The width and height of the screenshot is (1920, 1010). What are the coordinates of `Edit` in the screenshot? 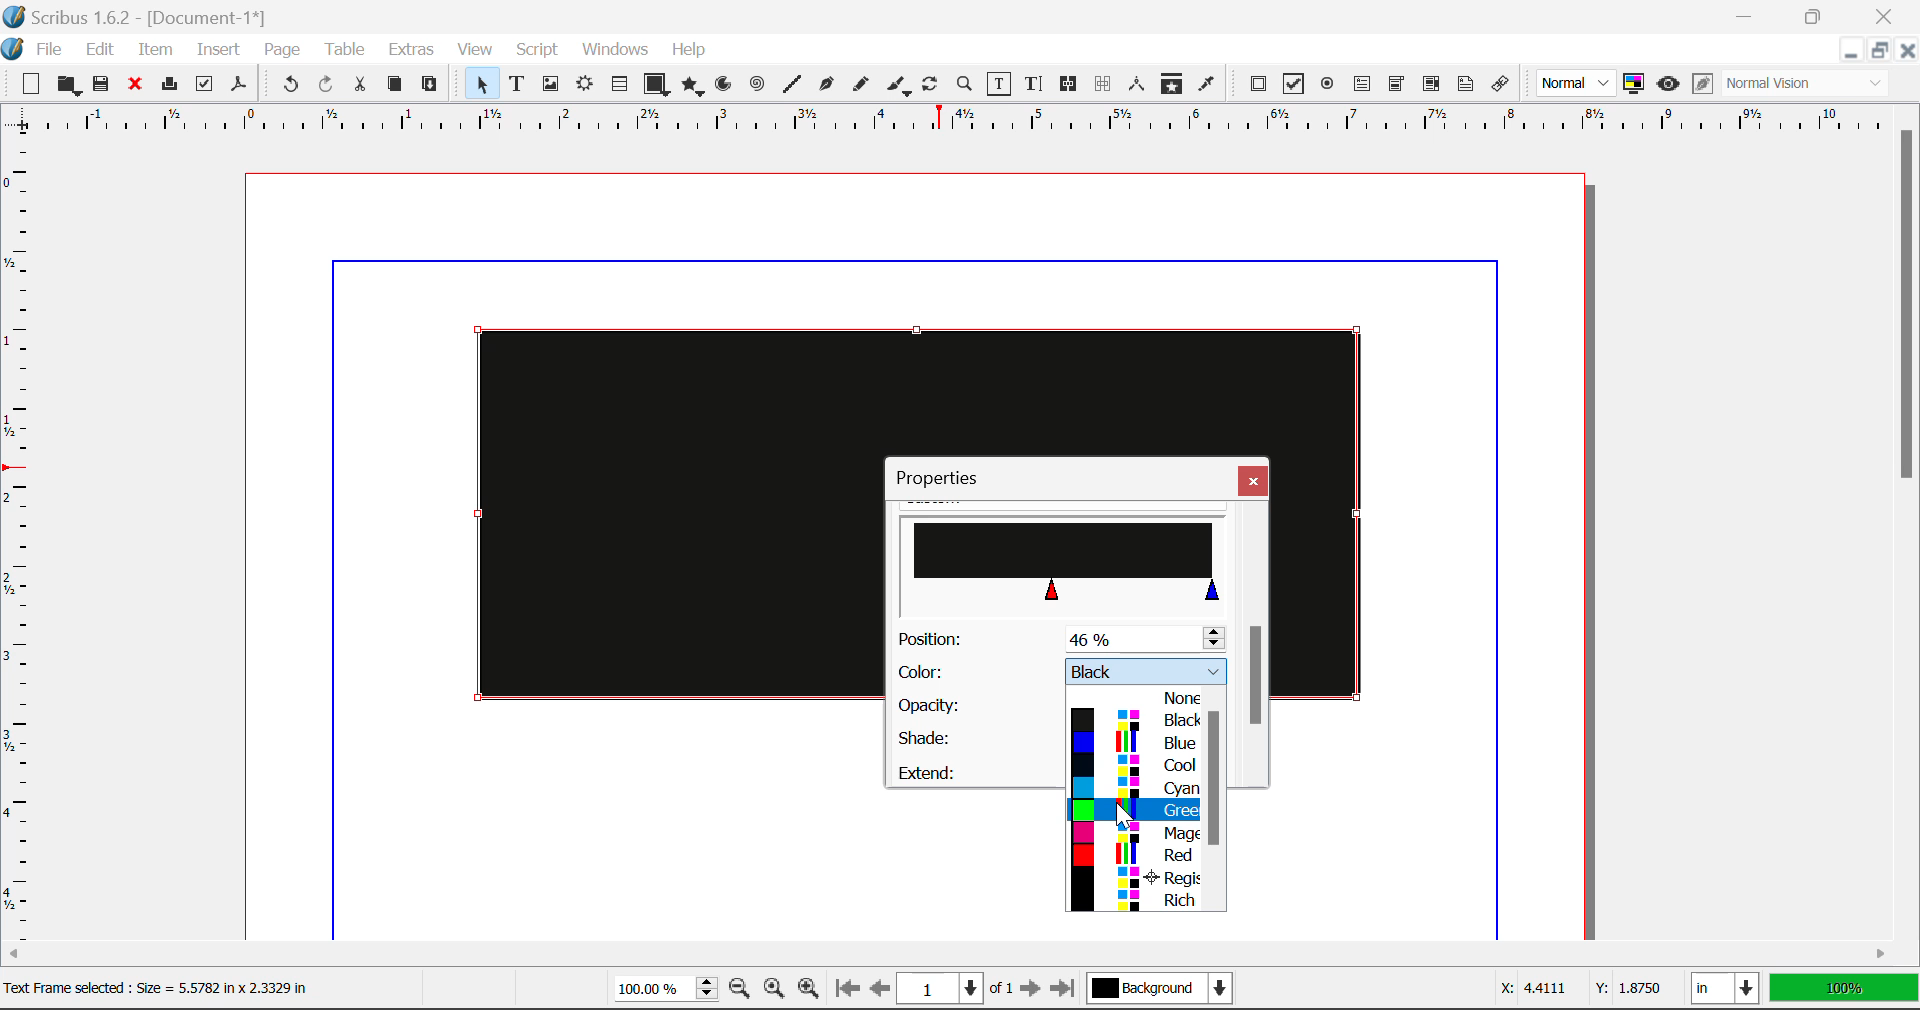 It's located at (100, 50).